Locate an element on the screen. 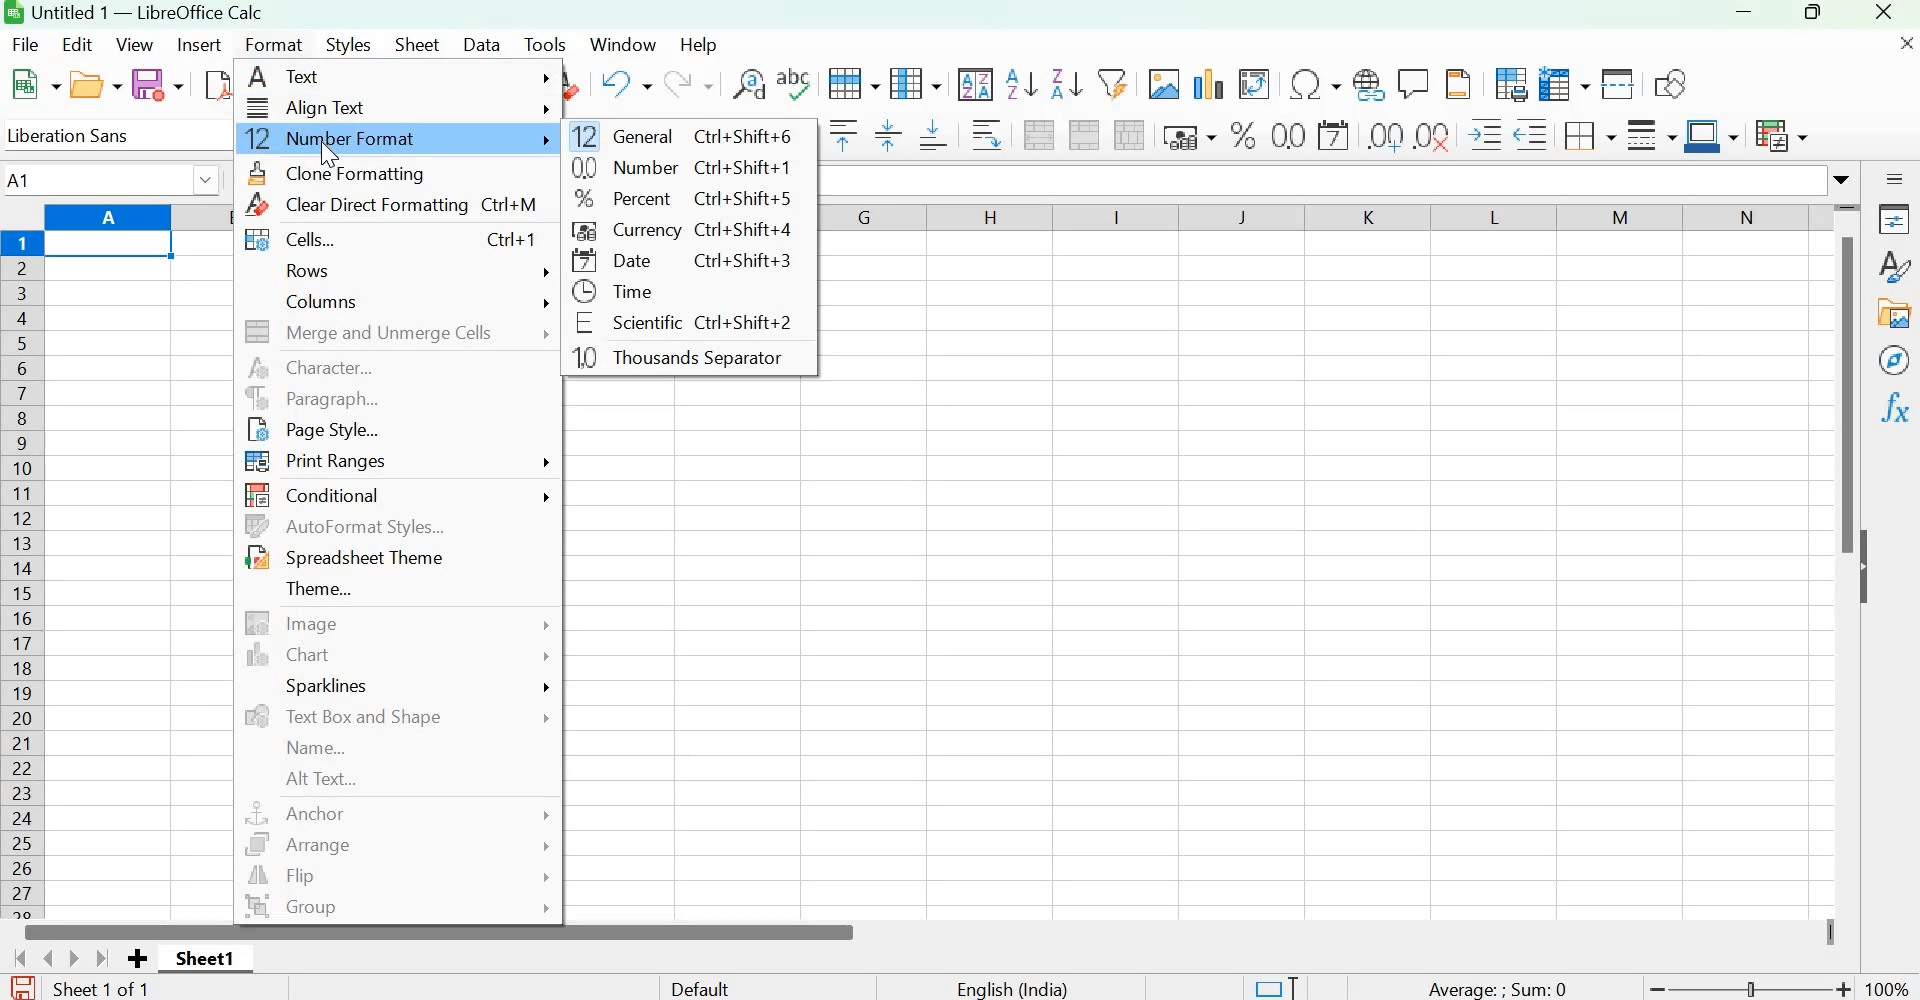 The image size is (1920, 1000). Sidebar settings is located at coordinates (1894, 177).